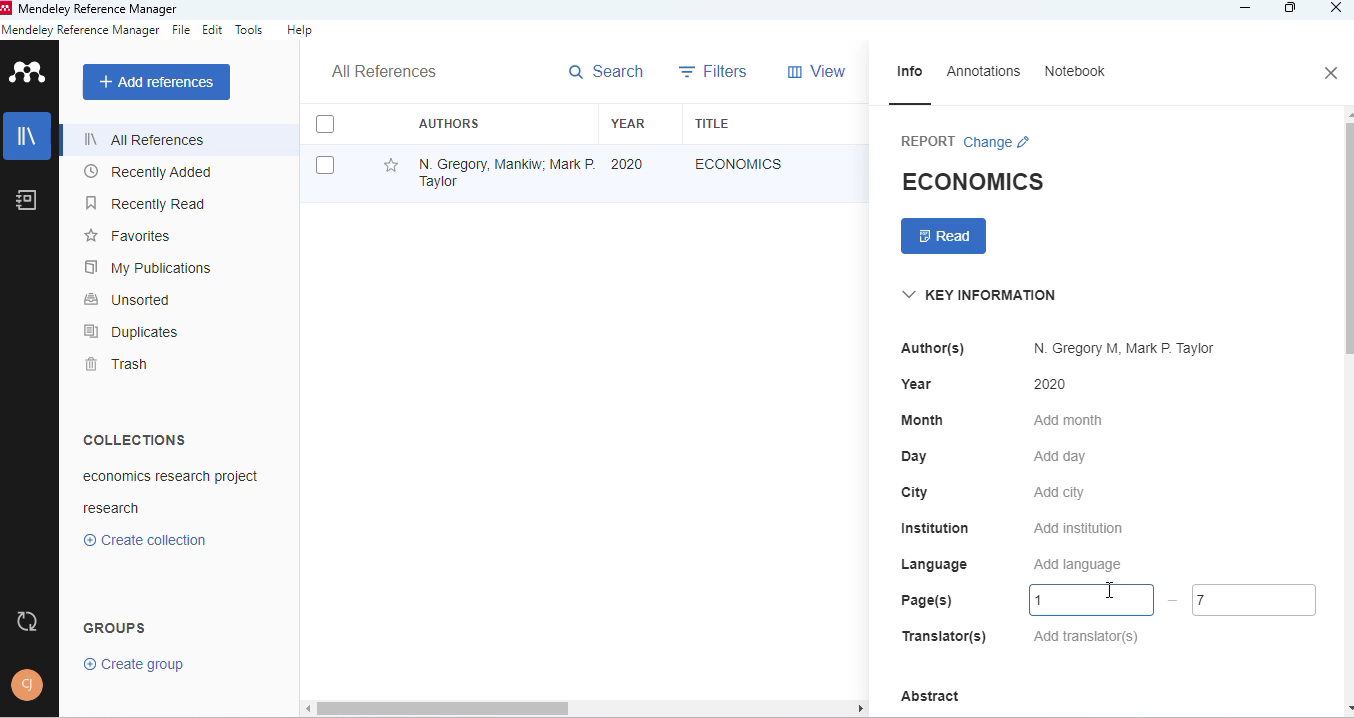  I want to click on mendeley reference manager, so click(101, 9).